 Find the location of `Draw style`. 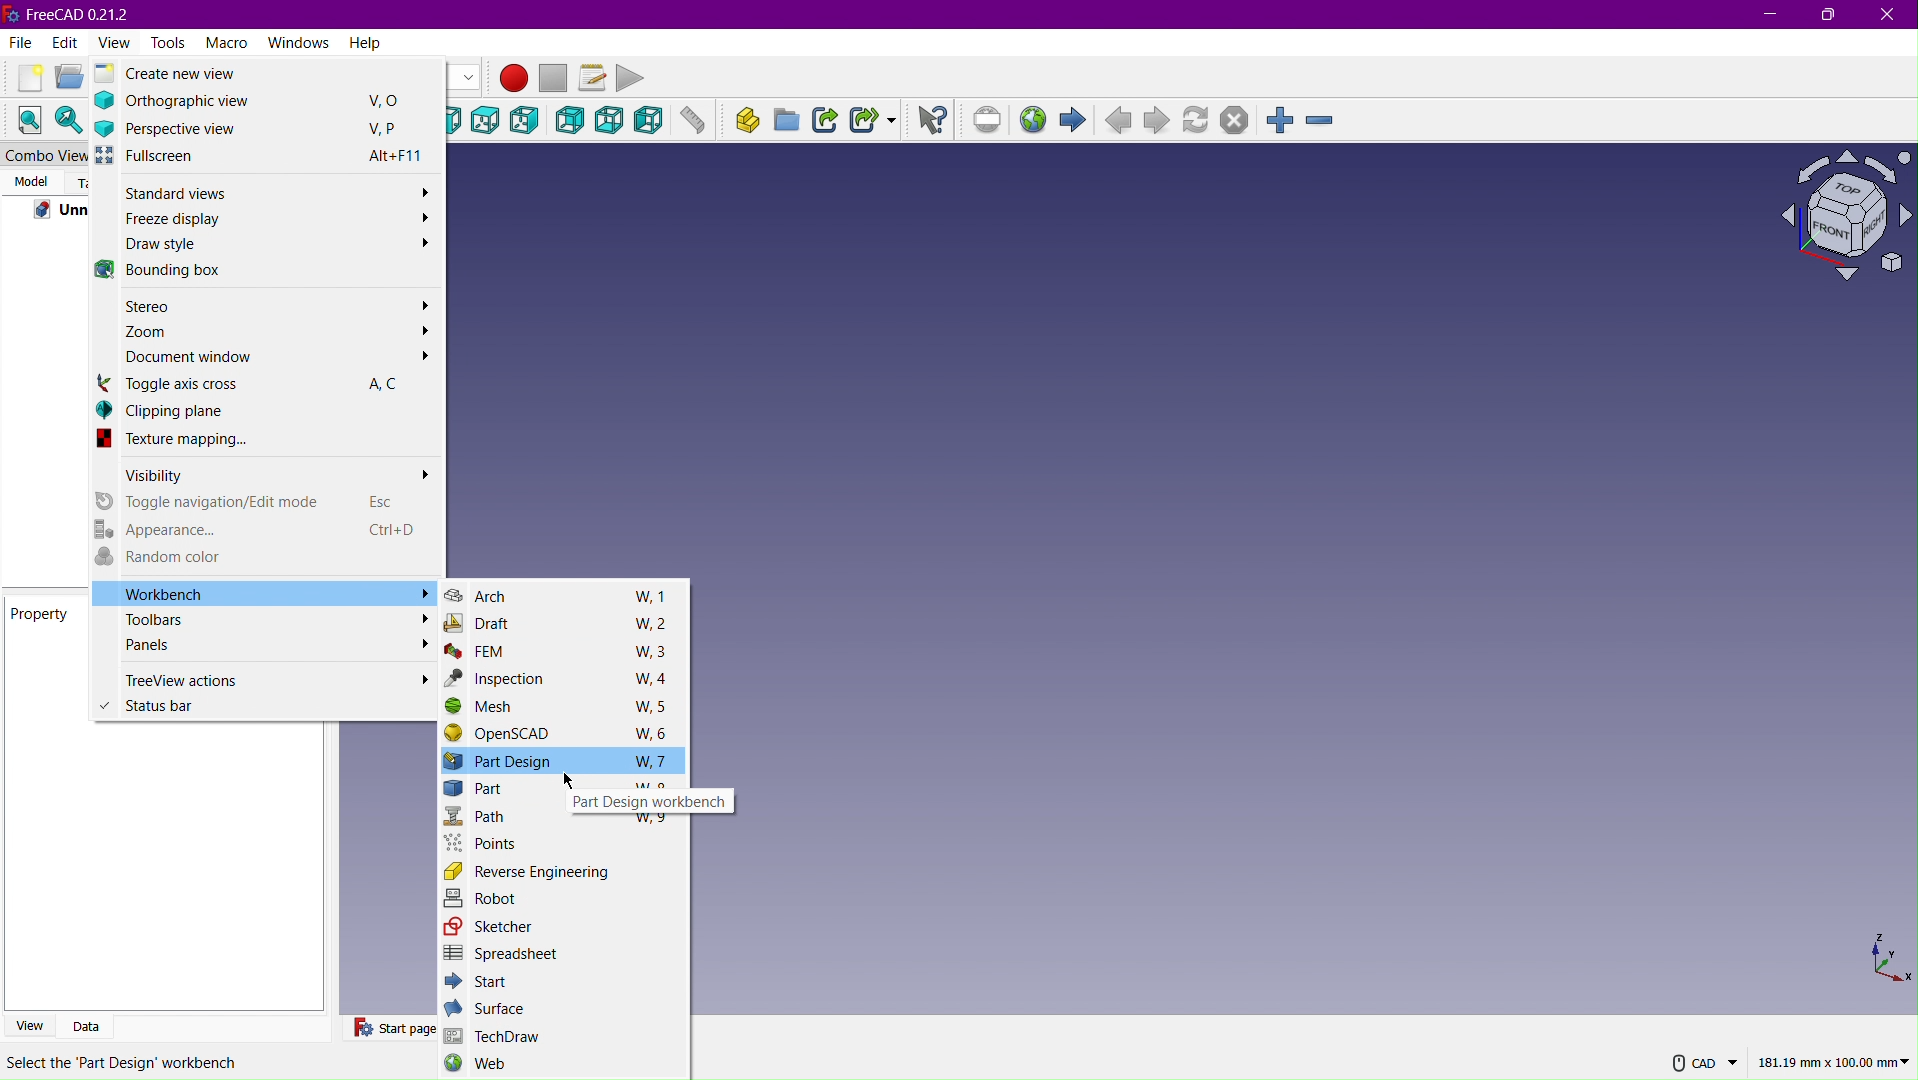

Draw style is located at coordinates (264, 246).